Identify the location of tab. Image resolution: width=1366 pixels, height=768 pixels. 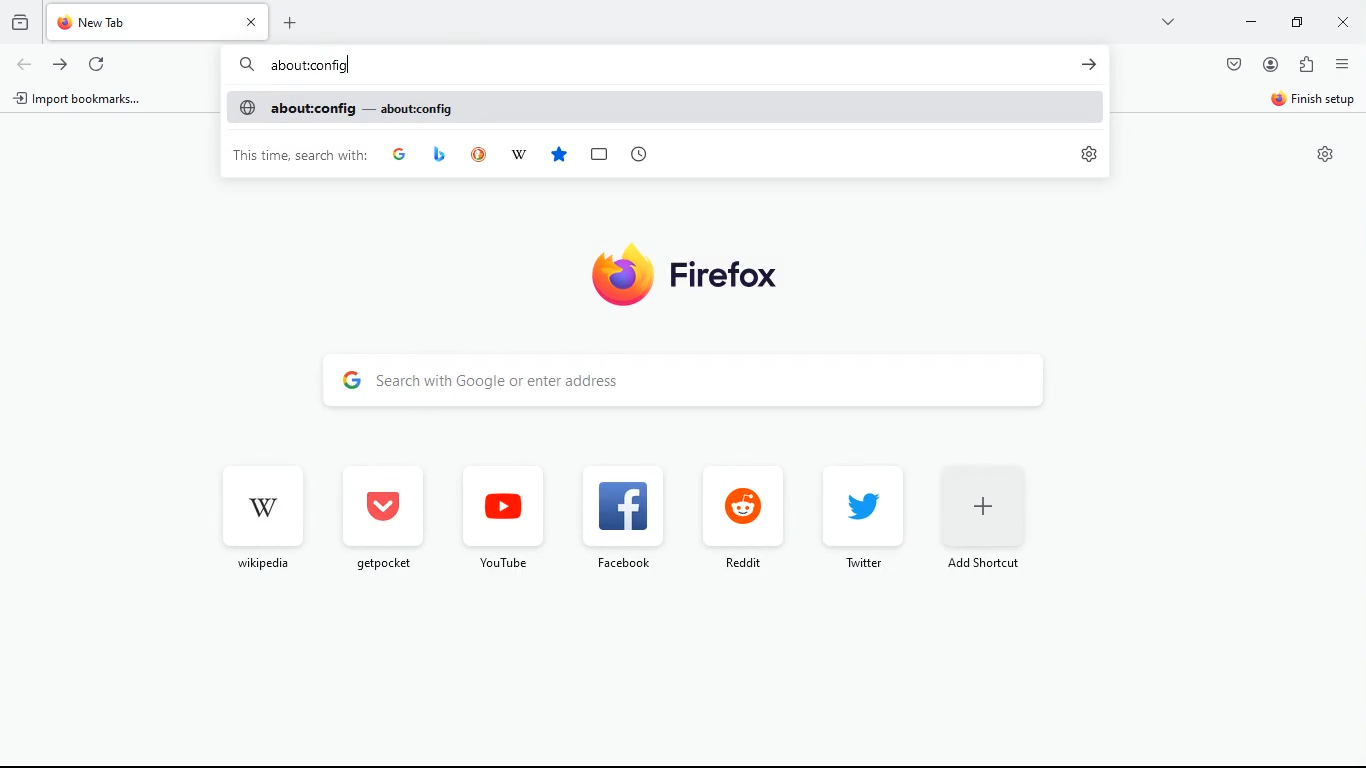
(160, 21).